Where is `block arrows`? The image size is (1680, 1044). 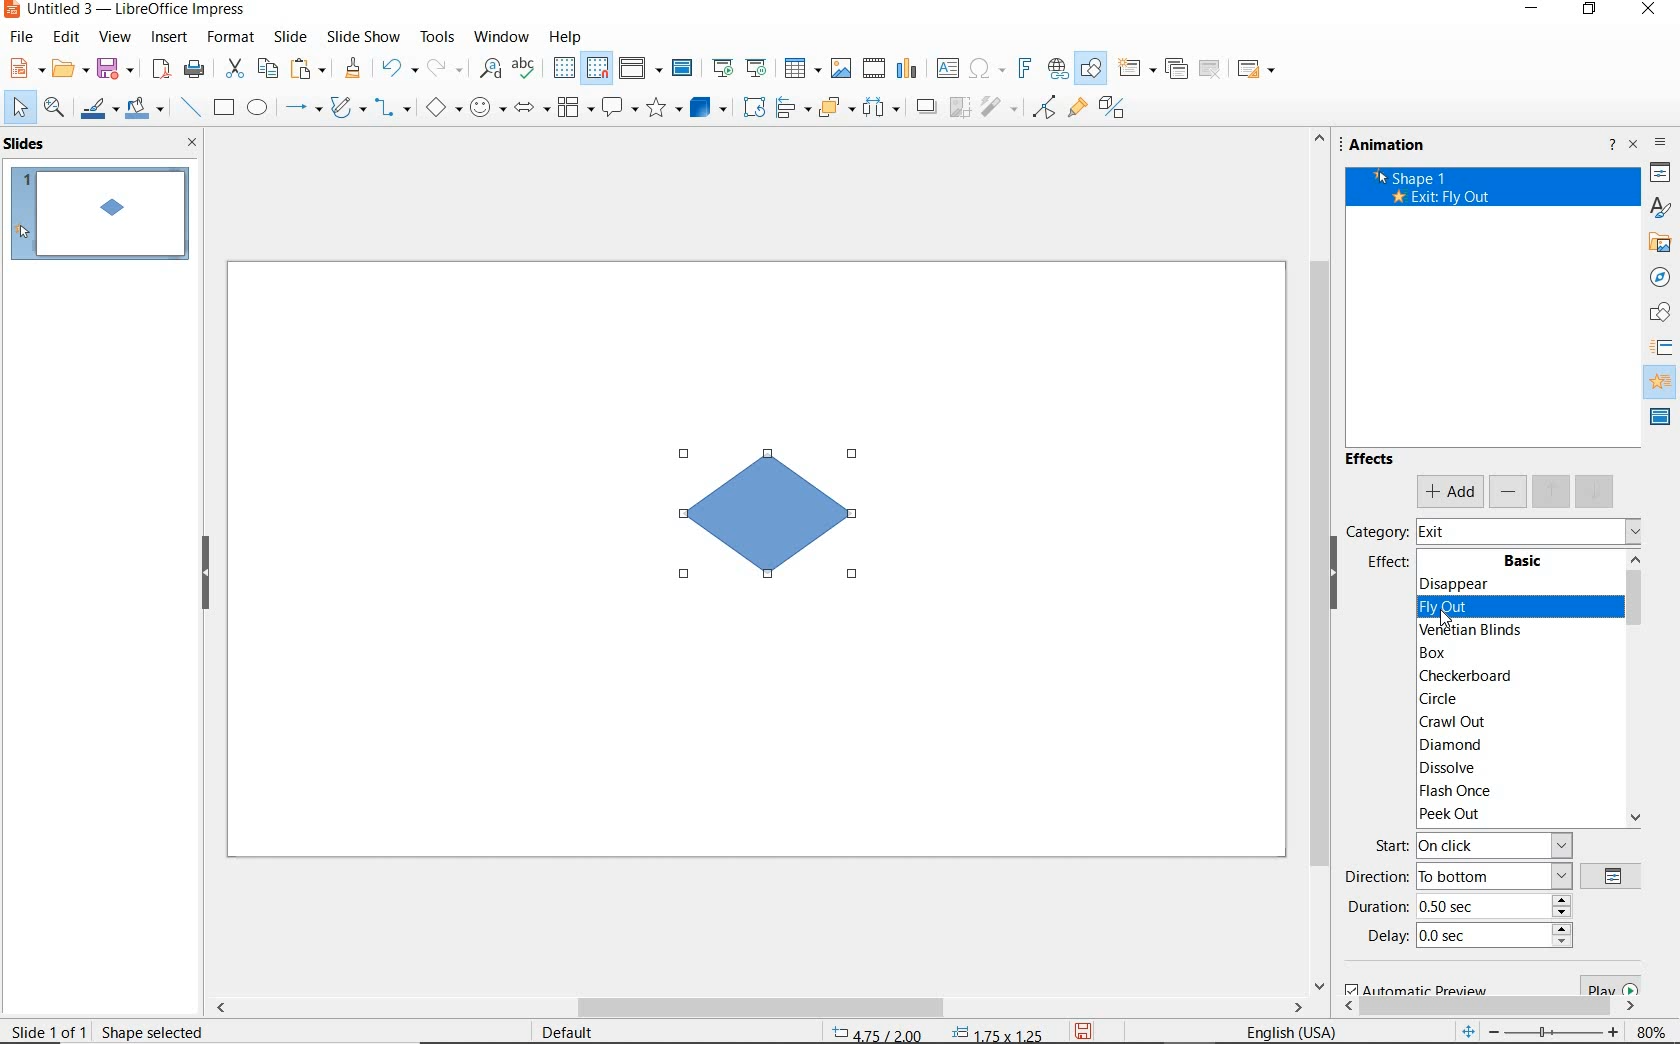 block arrows is located at coordinates (533, 109).